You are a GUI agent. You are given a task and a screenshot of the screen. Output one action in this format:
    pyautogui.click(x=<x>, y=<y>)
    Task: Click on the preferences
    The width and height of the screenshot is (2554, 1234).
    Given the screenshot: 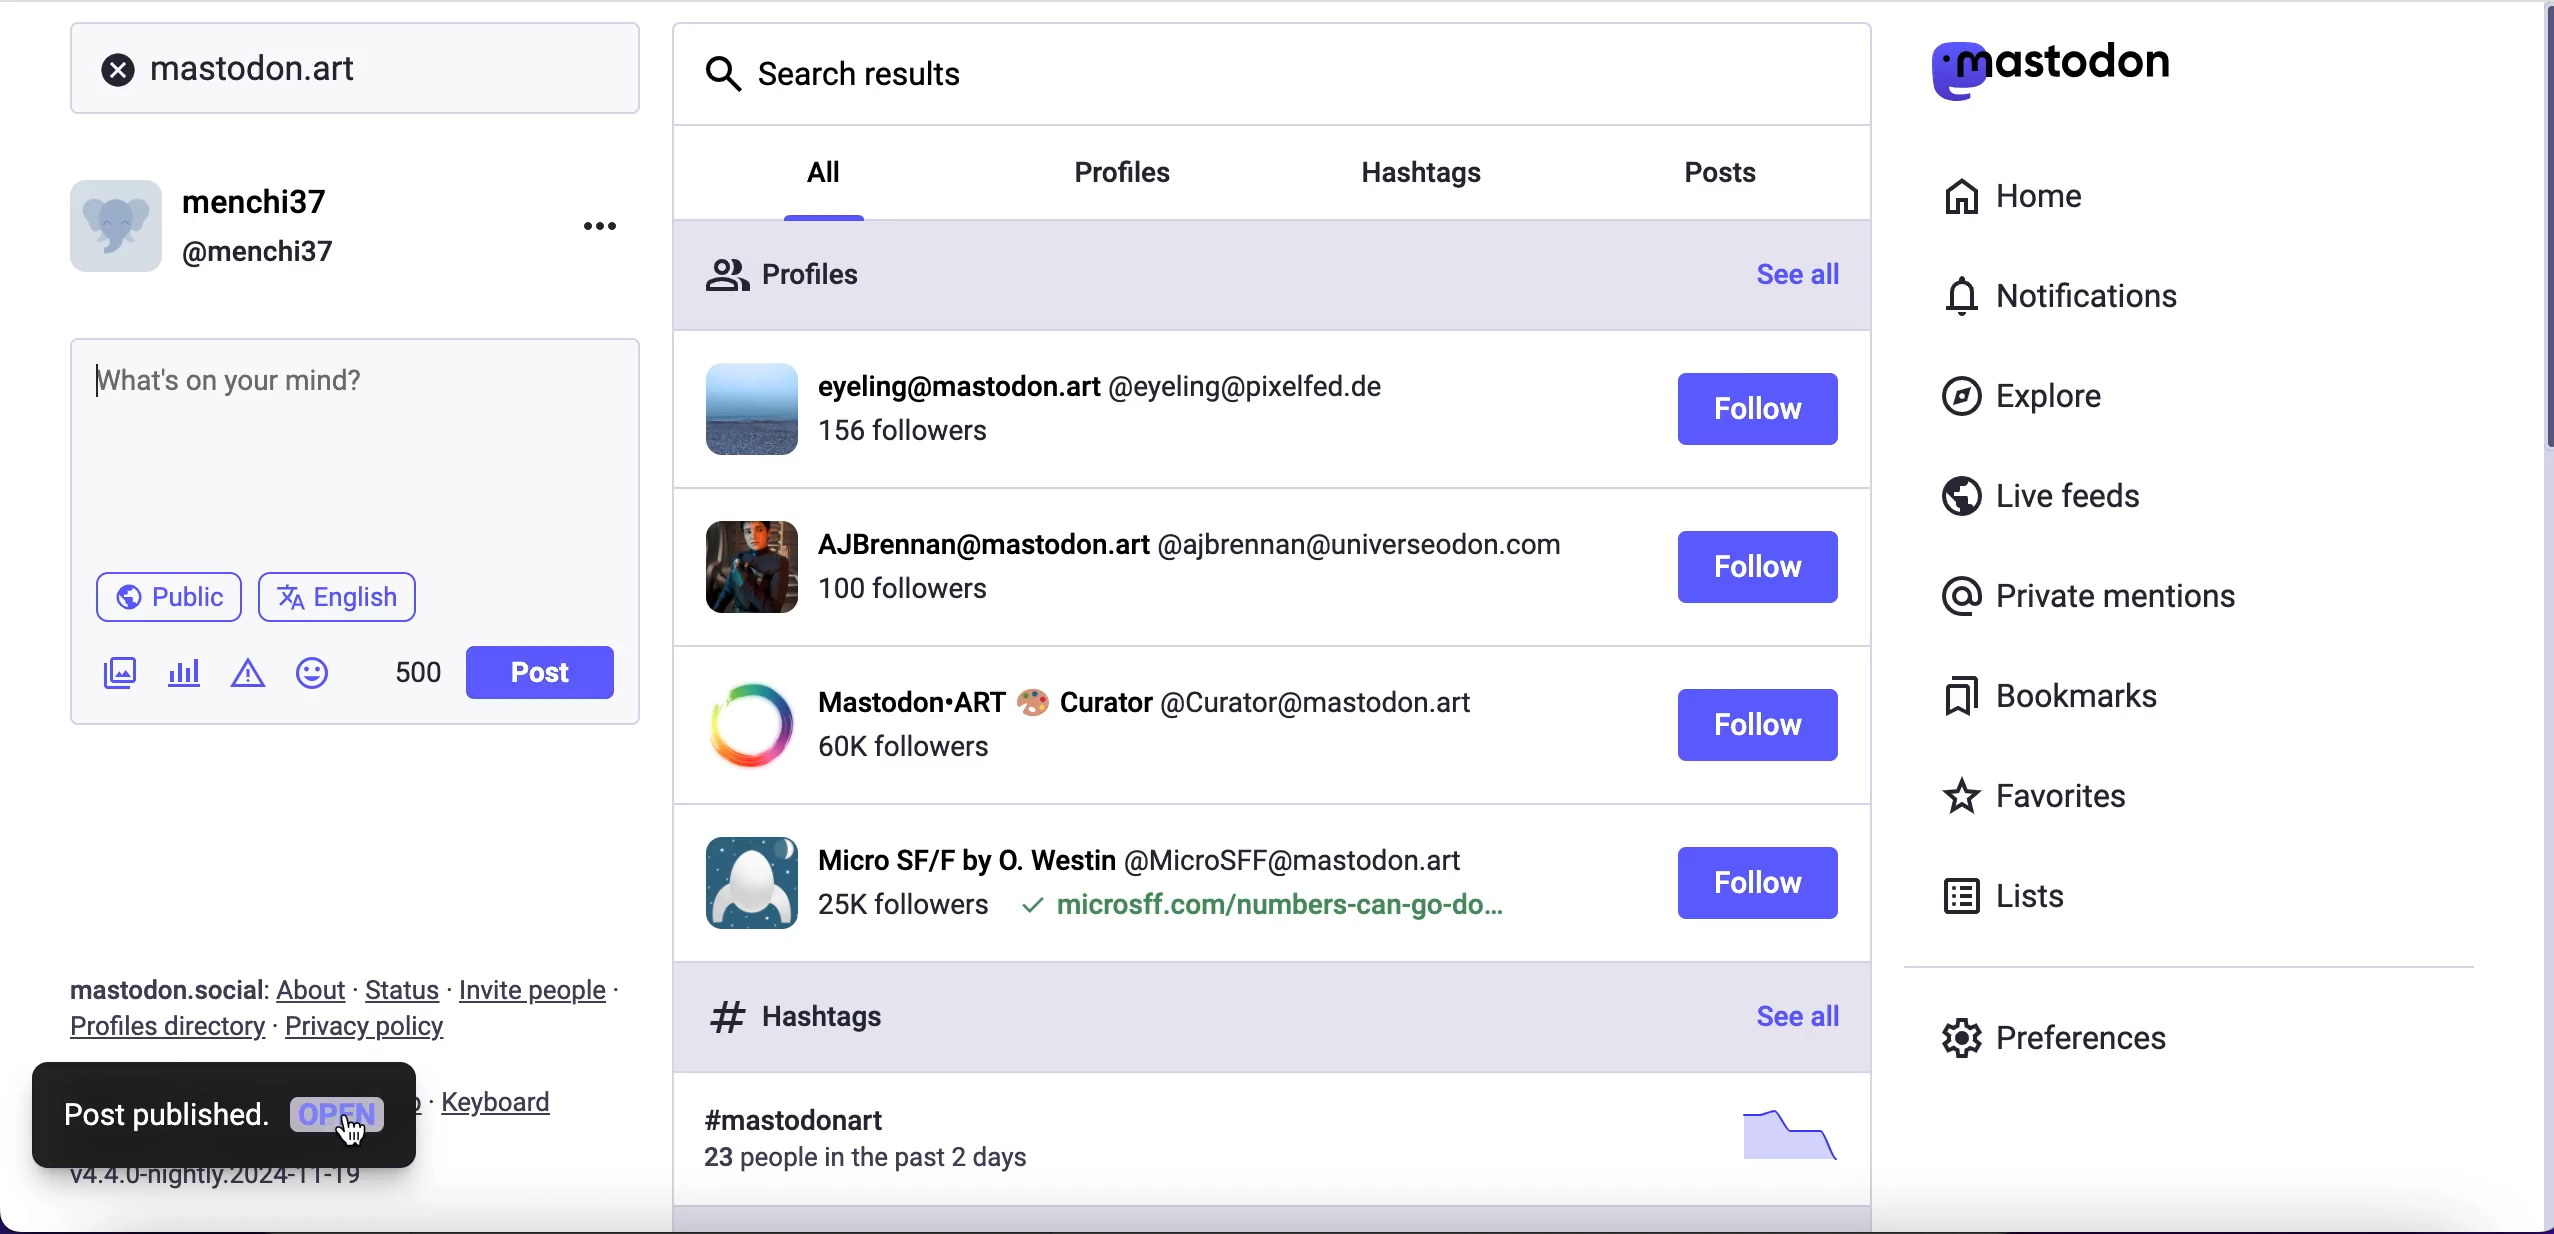 What is the action you would take?
    pyautogui.click(x=2053, y=1043)
    